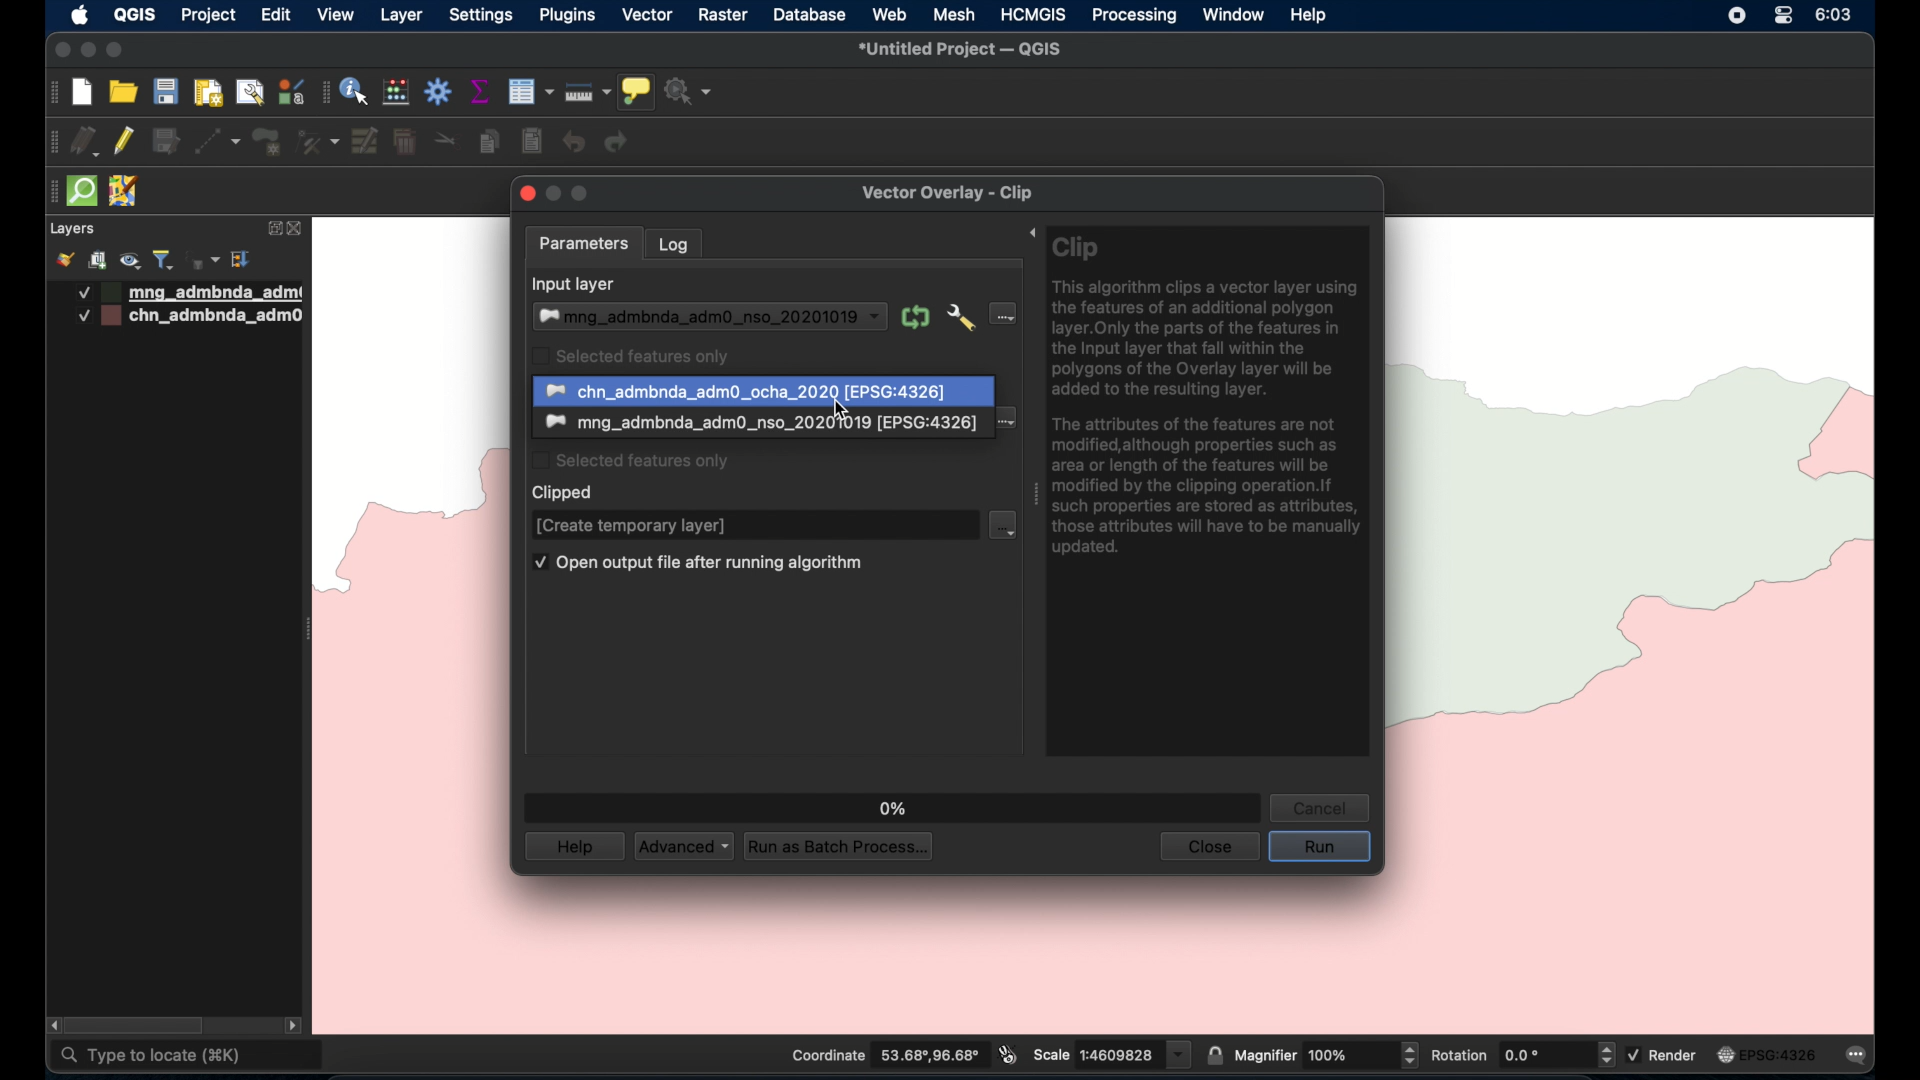 The width and height of the screenshot is (1920, 1080). Describe the element at coordinates (636, 92) in the screenshot. I see `show map tips` at that location.